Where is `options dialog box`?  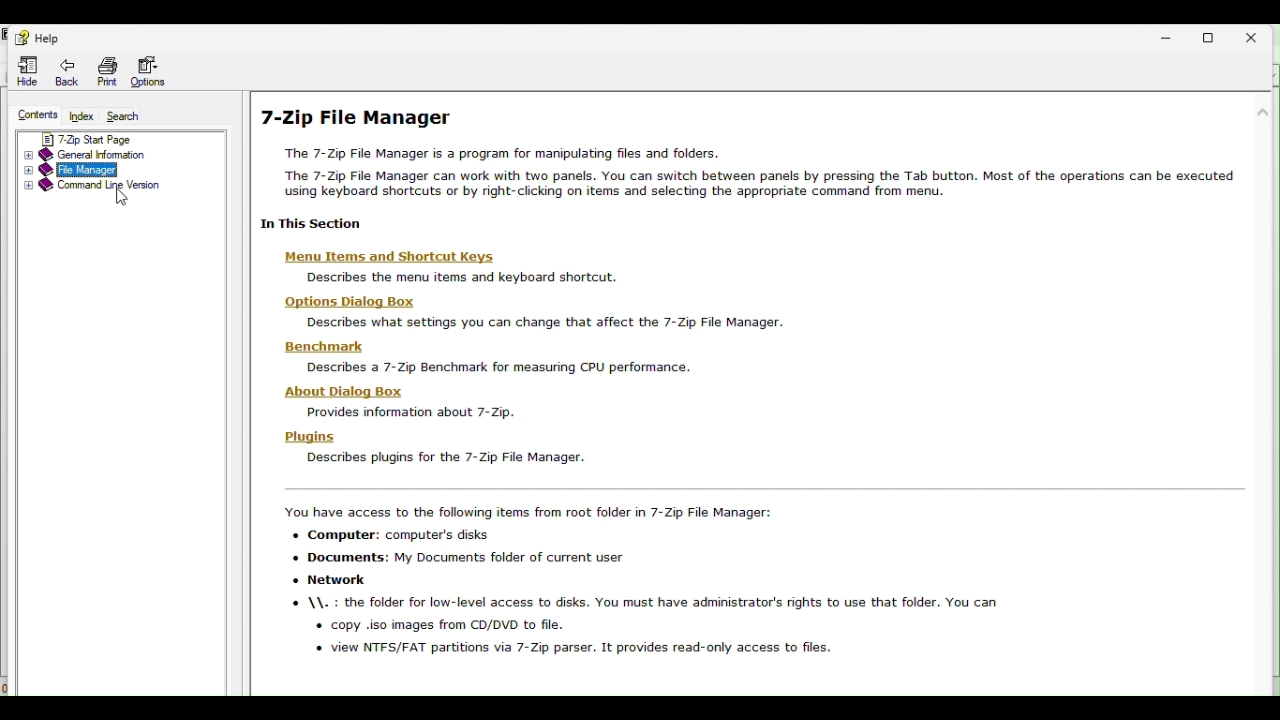 options dialog box is located at coordinates (351, 301).